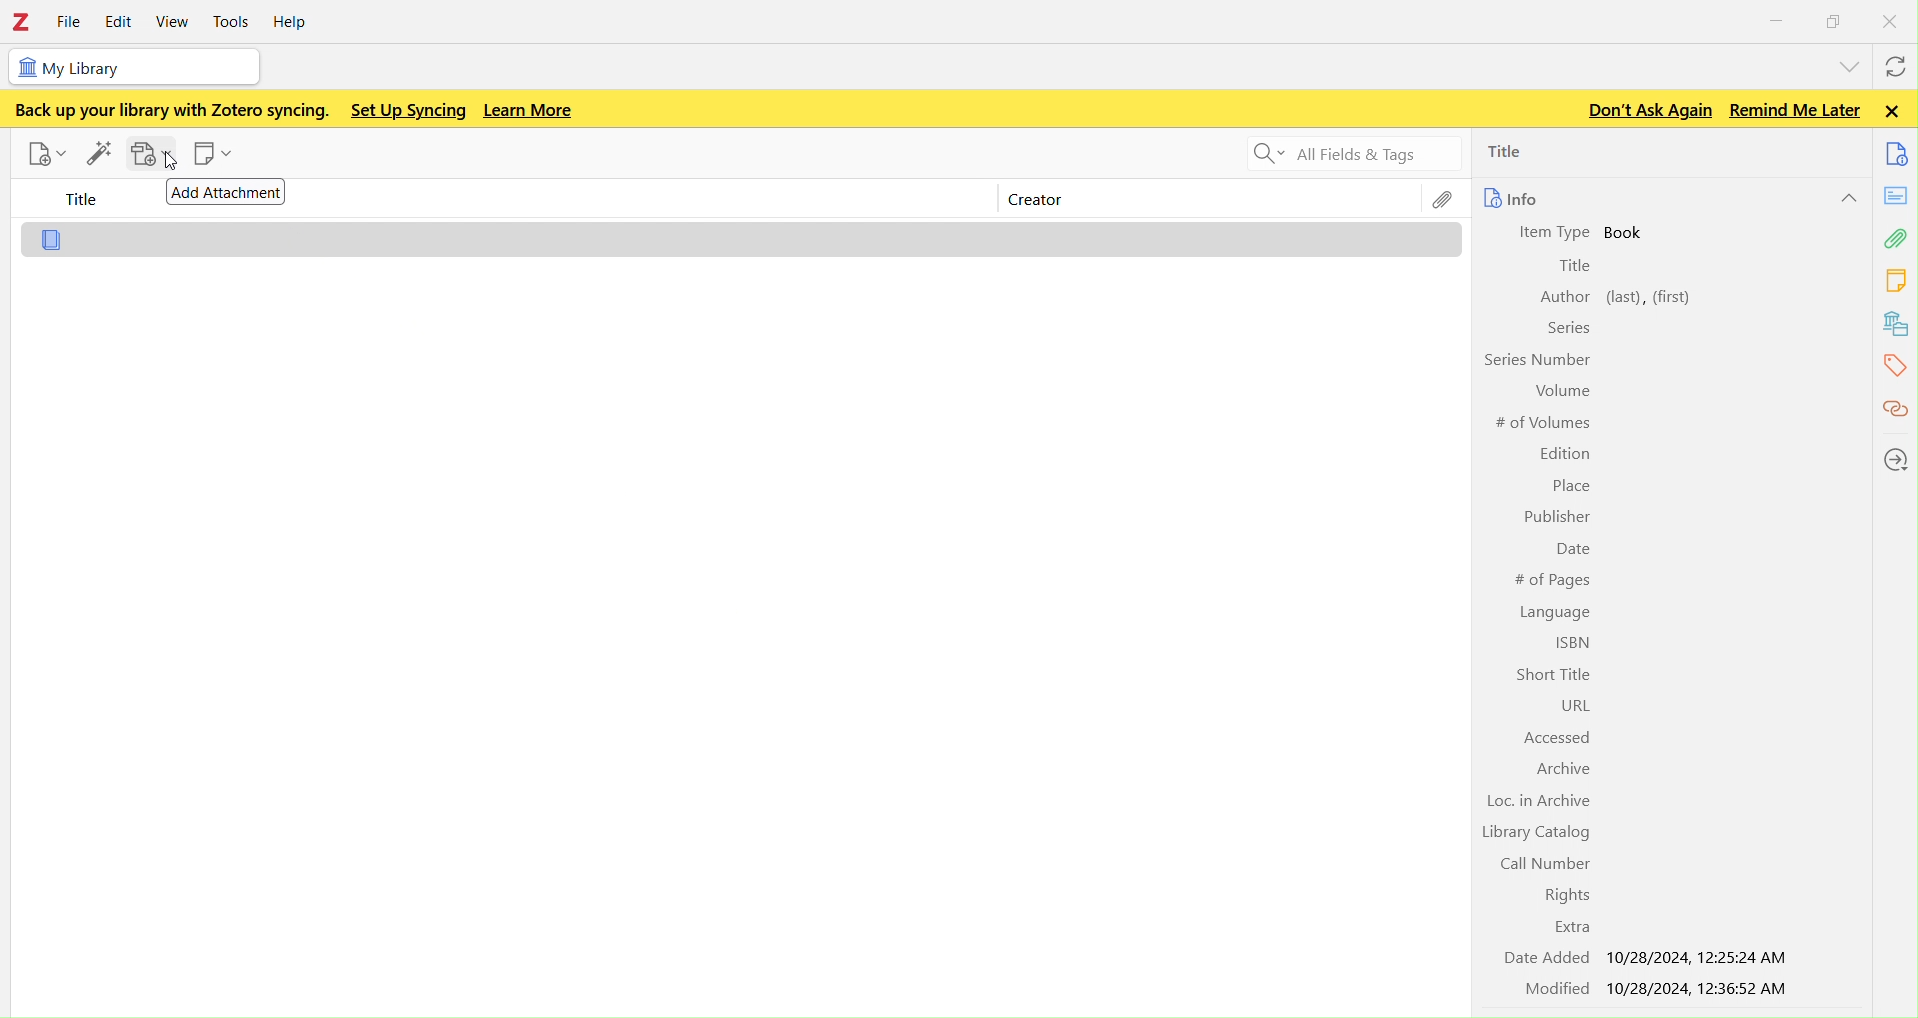 The image size is (1918, 1018). Describe the element at coordinates (1898, 238) in the screenshot. I see `attachment` at that location.